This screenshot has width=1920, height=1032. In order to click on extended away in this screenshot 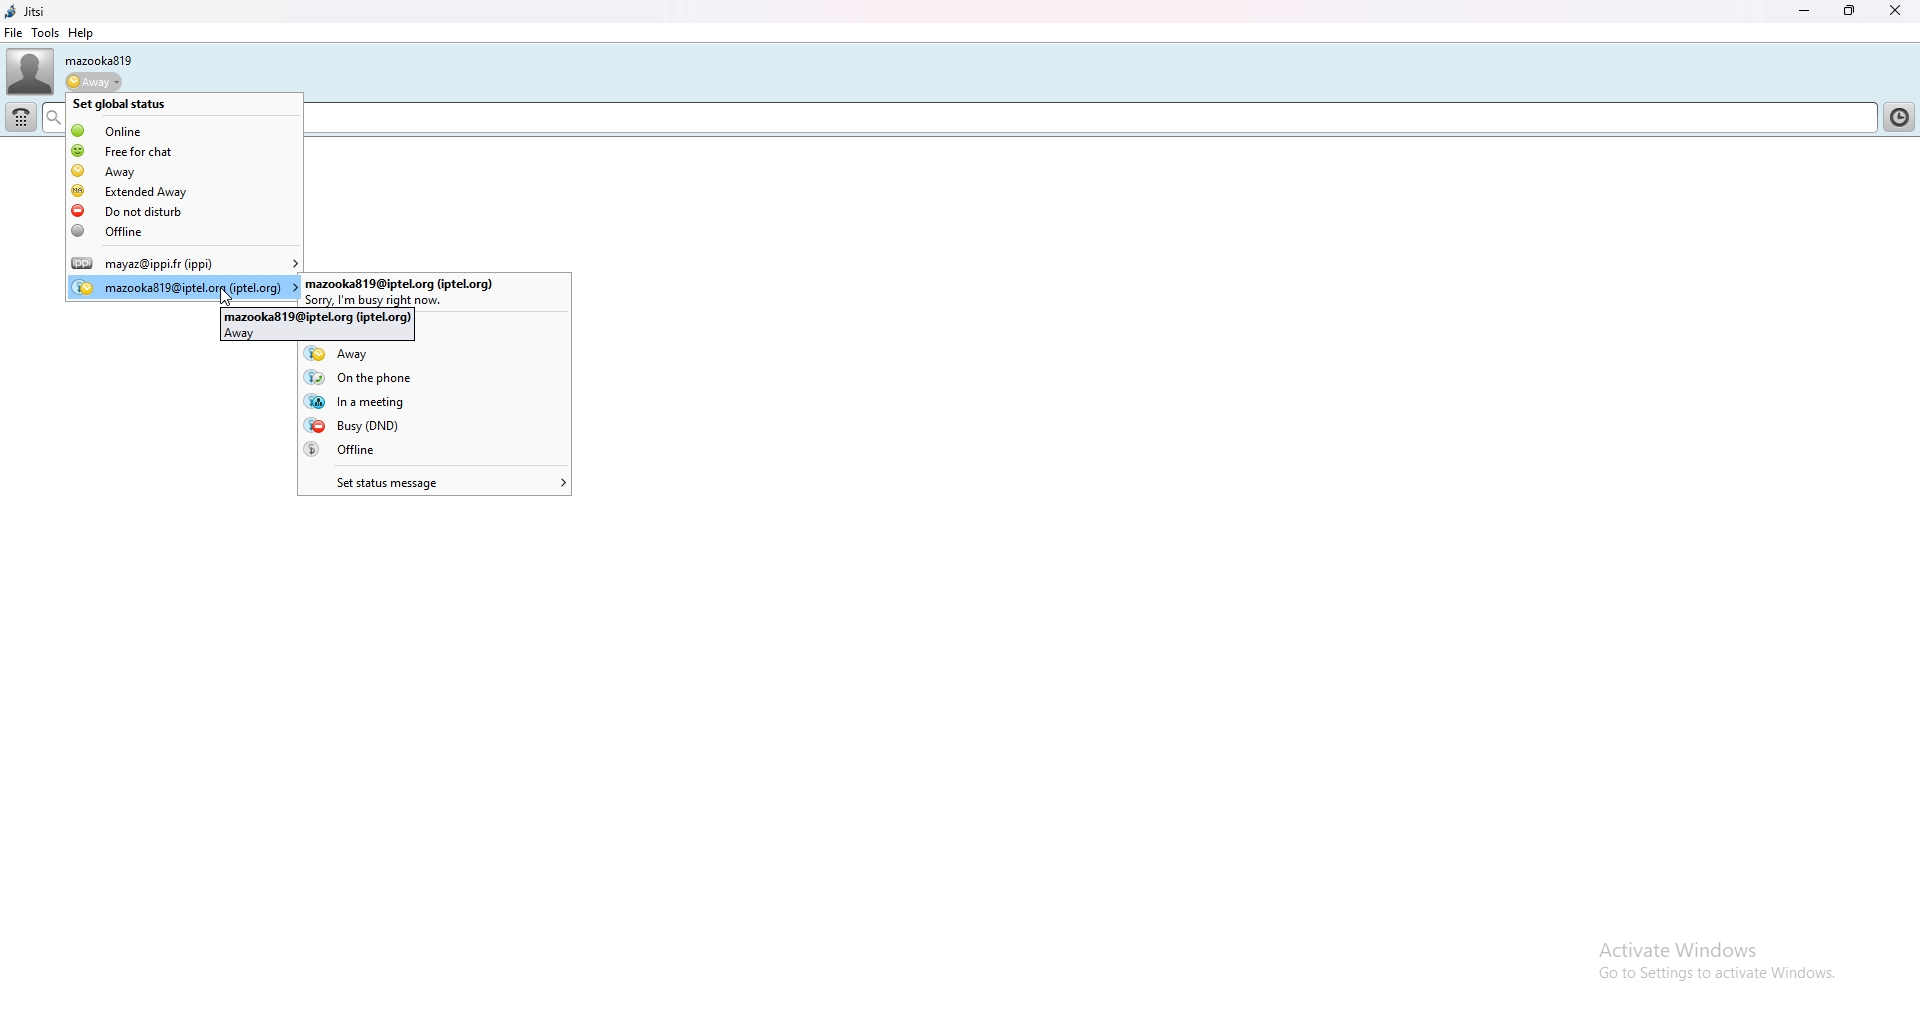, I will do `click(183, 191)`.